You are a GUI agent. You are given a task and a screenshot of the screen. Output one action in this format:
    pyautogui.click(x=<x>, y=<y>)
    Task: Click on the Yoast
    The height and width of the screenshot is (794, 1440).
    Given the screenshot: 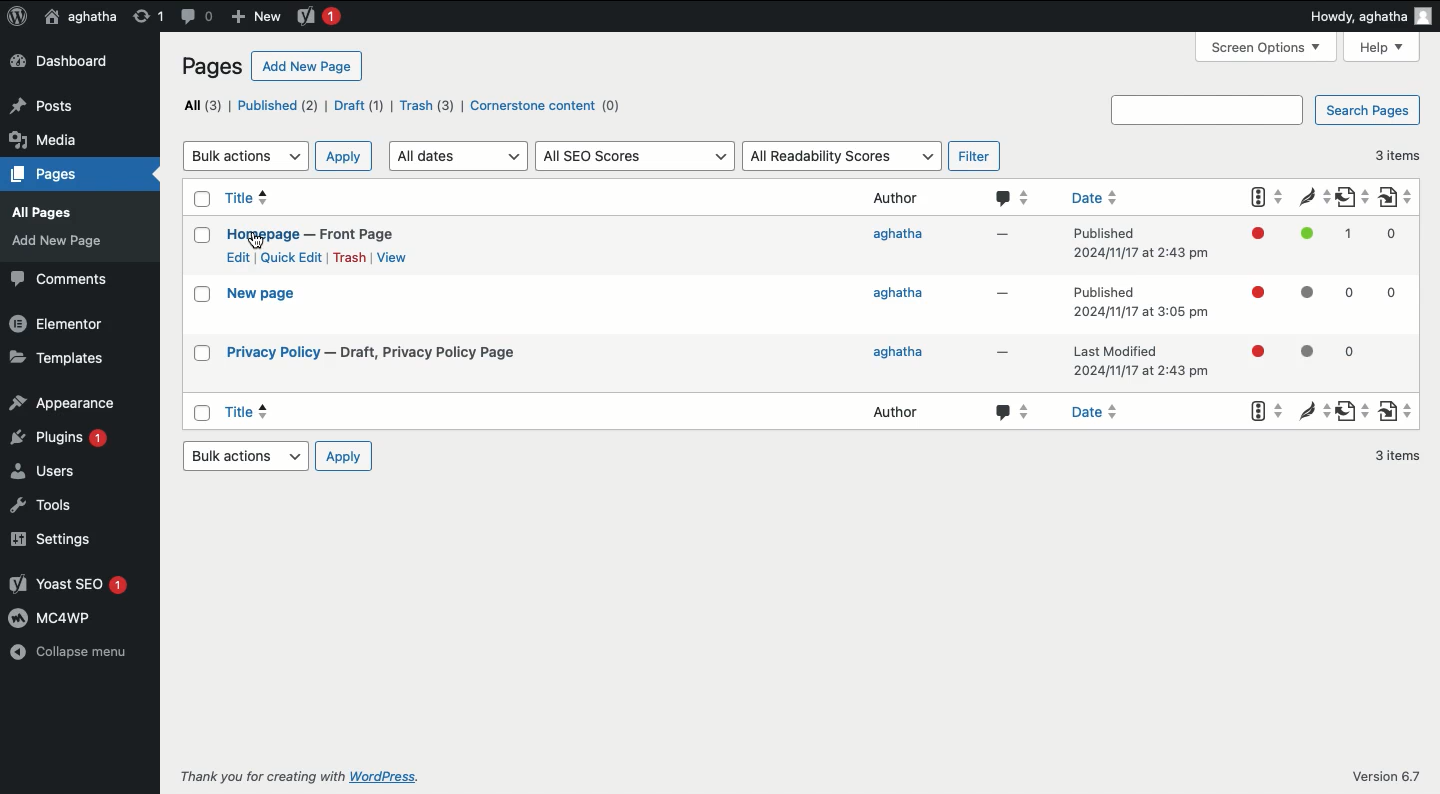 What is the action you would take?
    pyautogui.click(x=318, y=16)
    